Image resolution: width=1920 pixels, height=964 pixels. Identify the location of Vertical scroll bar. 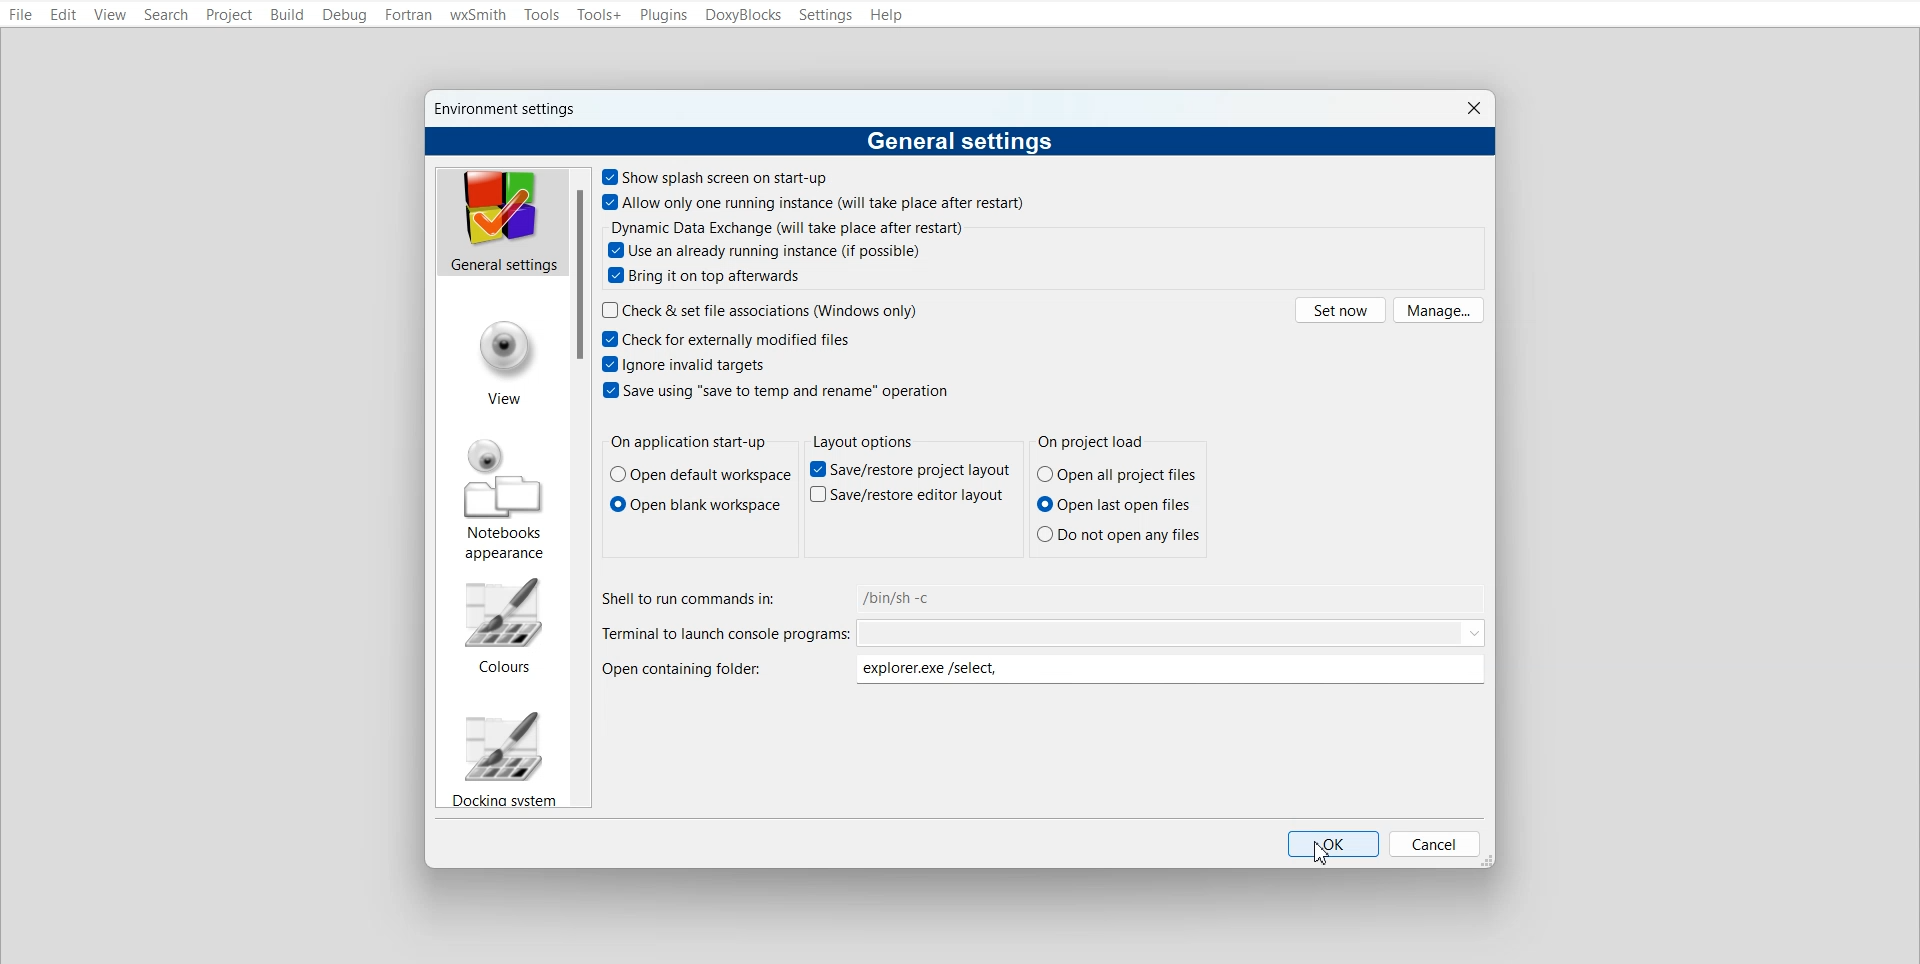
(580, 488).